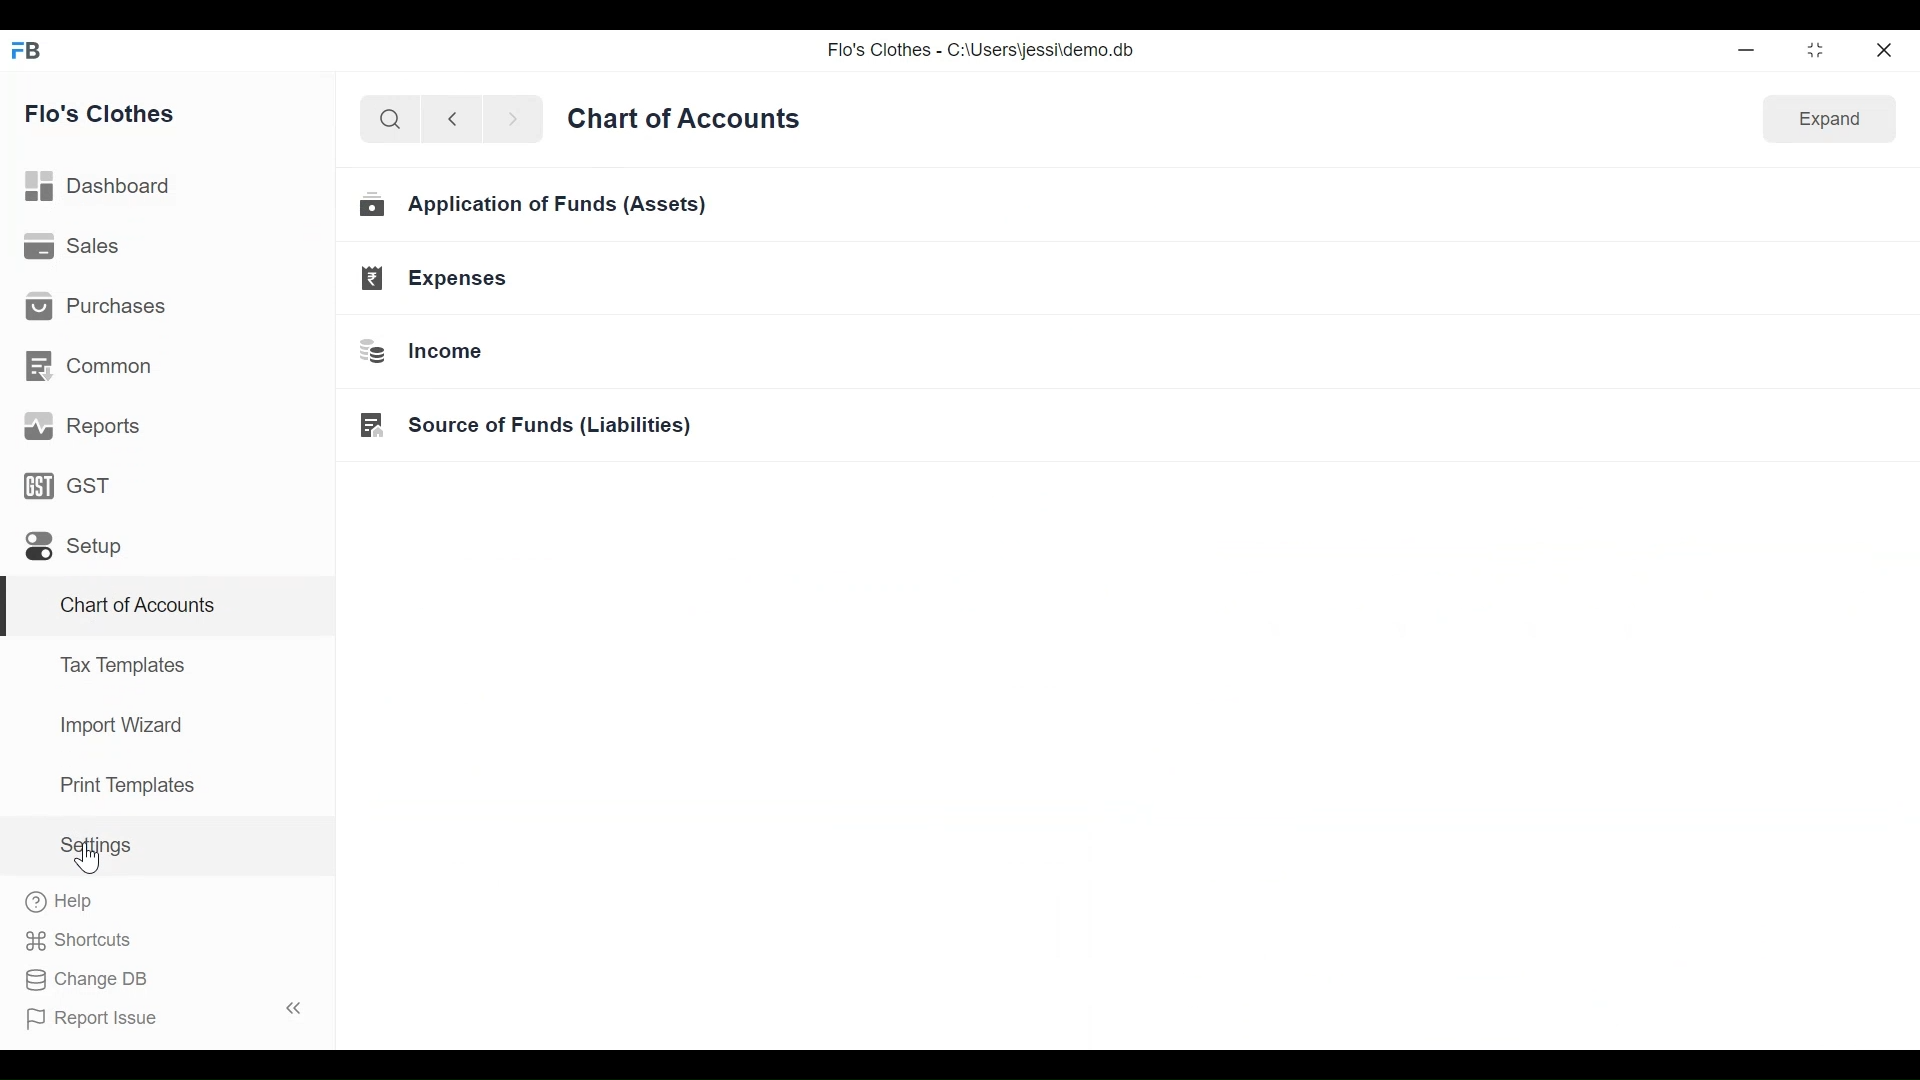 The width and height of the screenshot is (1920, 1080). I want to click on print templates, so click(128, 785).